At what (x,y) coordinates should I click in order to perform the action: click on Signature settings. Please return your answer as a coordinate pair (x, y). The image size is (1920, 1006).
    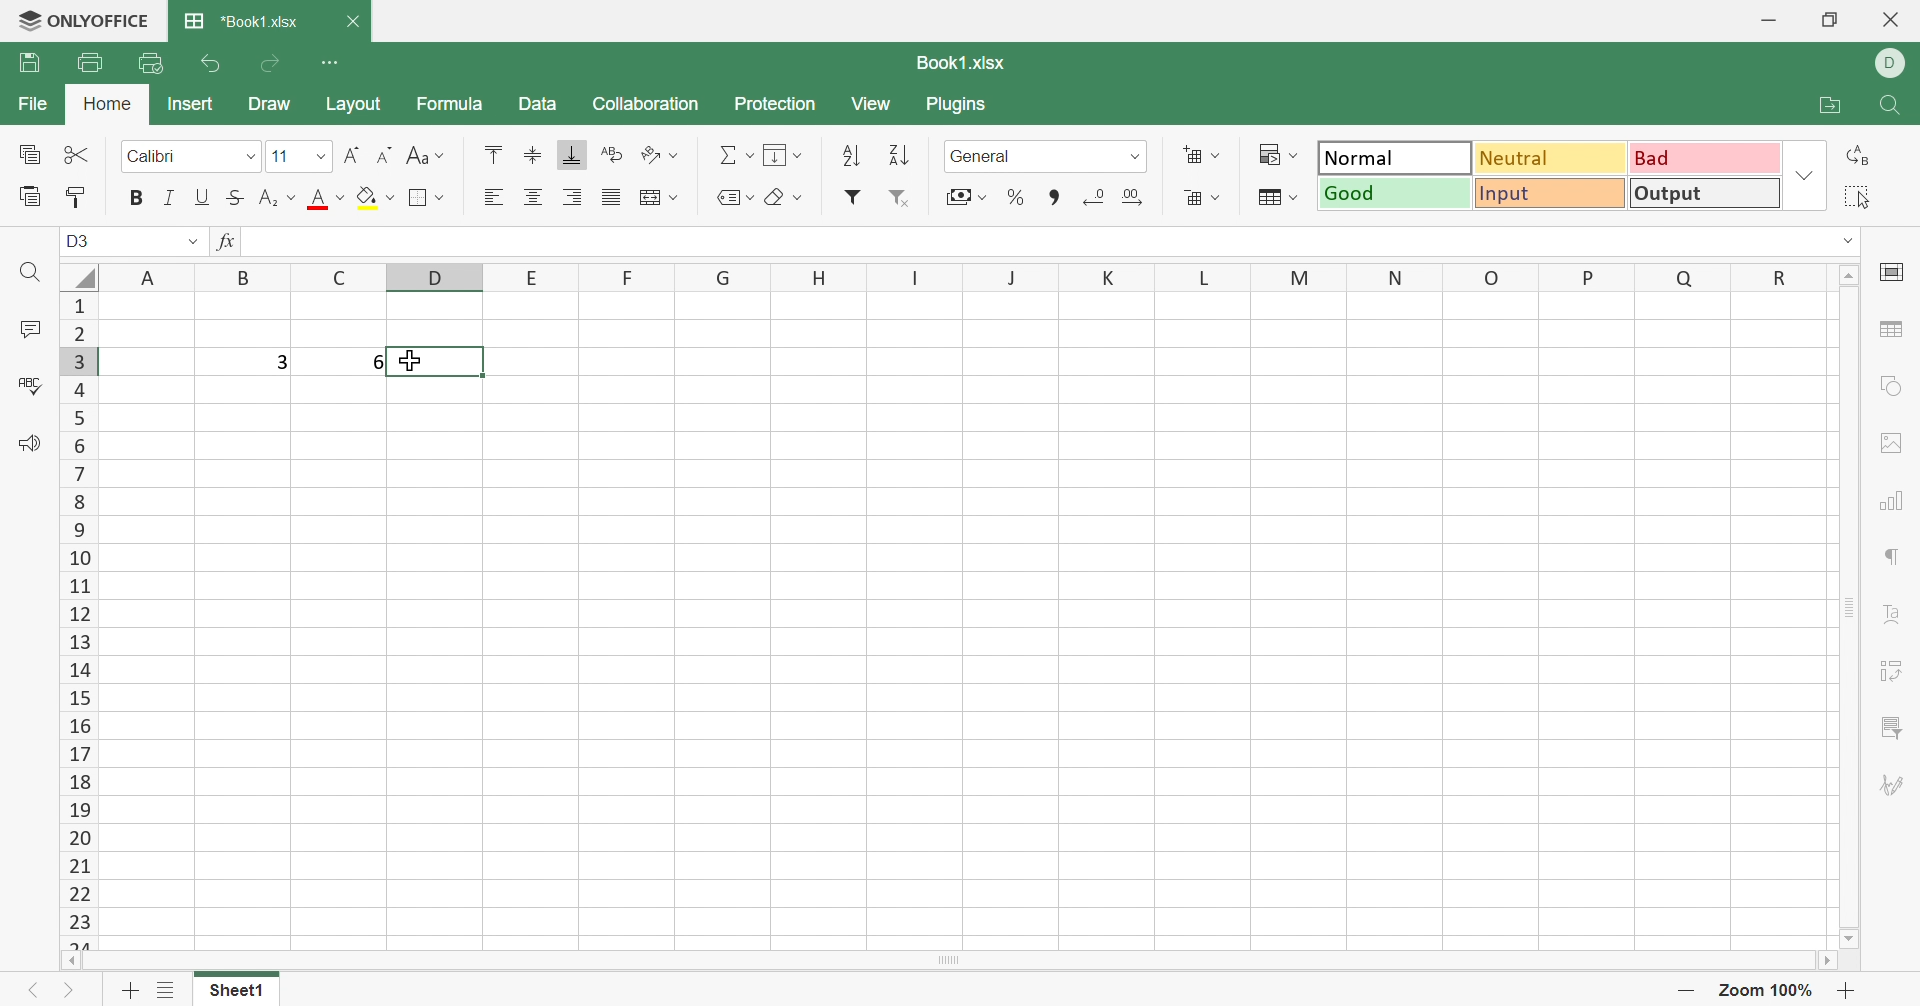
    Looking at the image, I should click on (1894, 787).